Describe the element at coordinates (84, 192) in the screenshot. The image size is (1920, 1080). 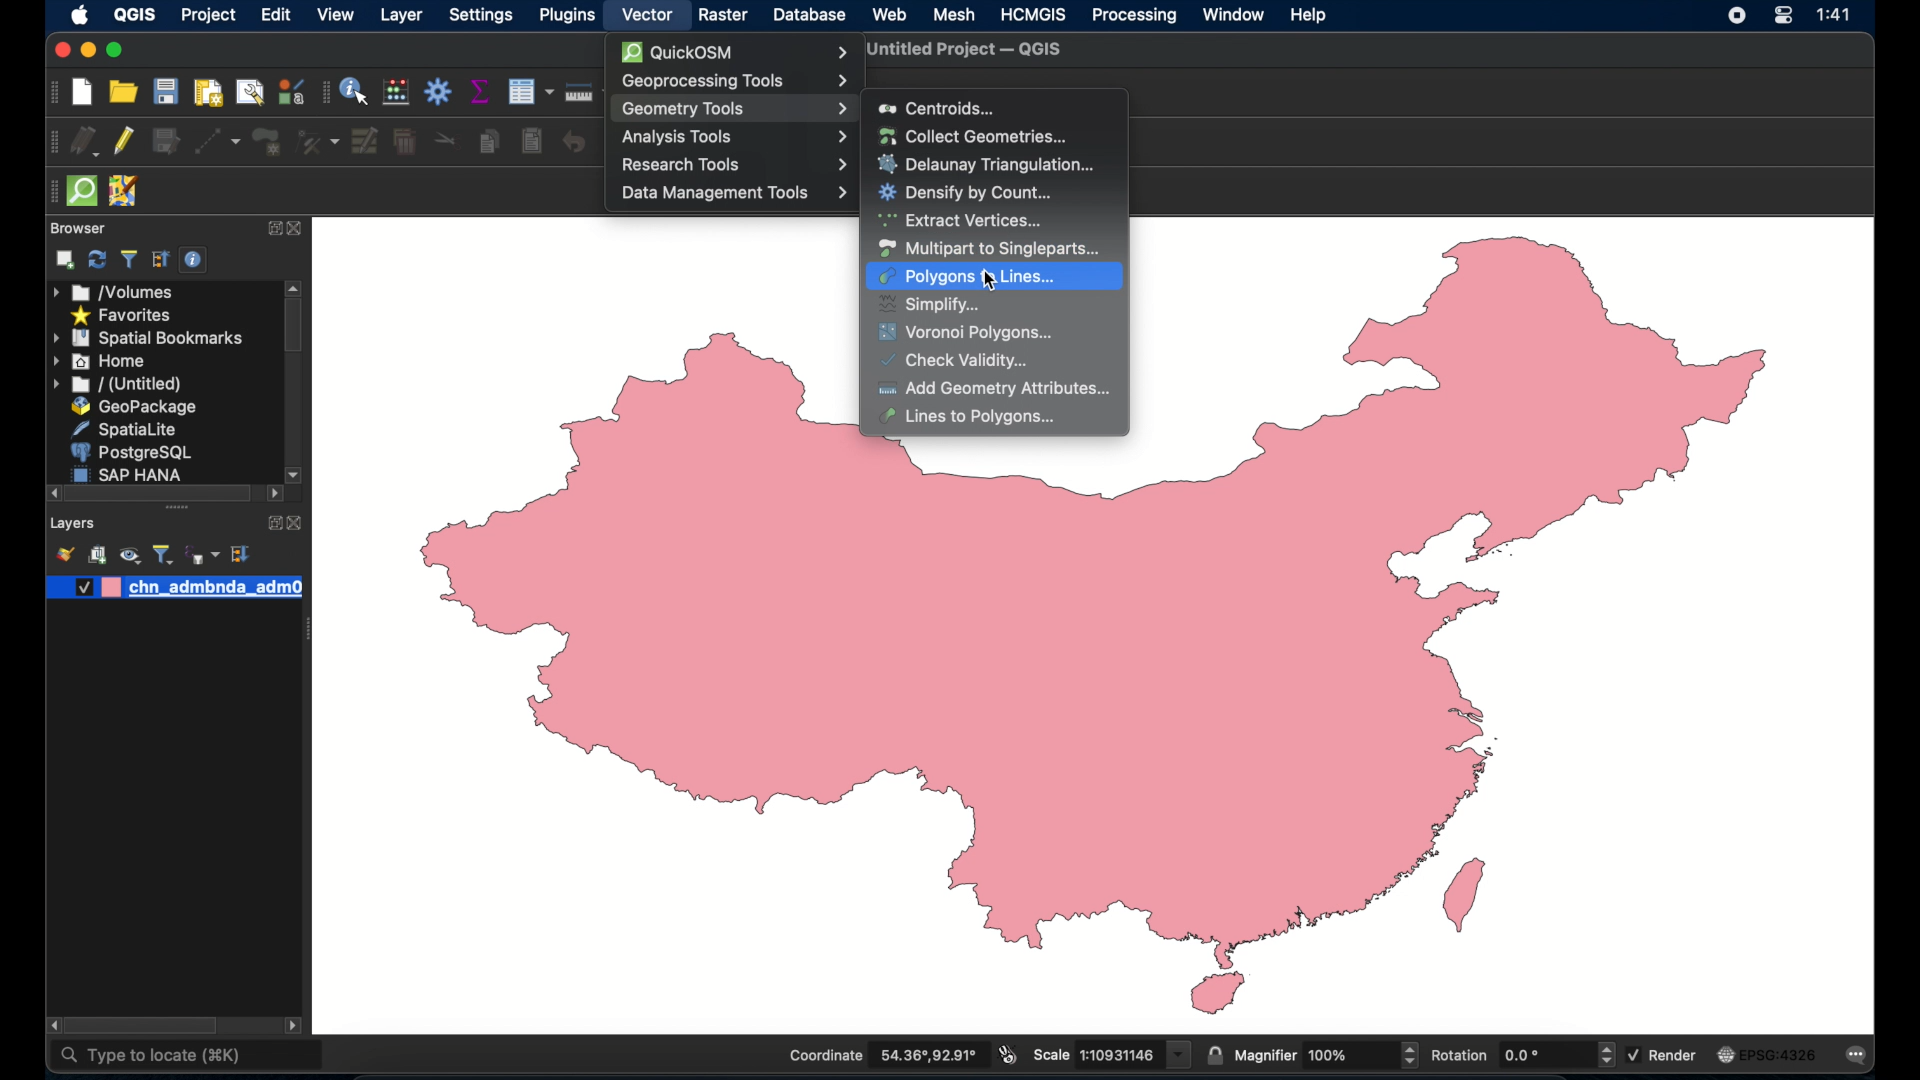
I see `quick osm` at that location.